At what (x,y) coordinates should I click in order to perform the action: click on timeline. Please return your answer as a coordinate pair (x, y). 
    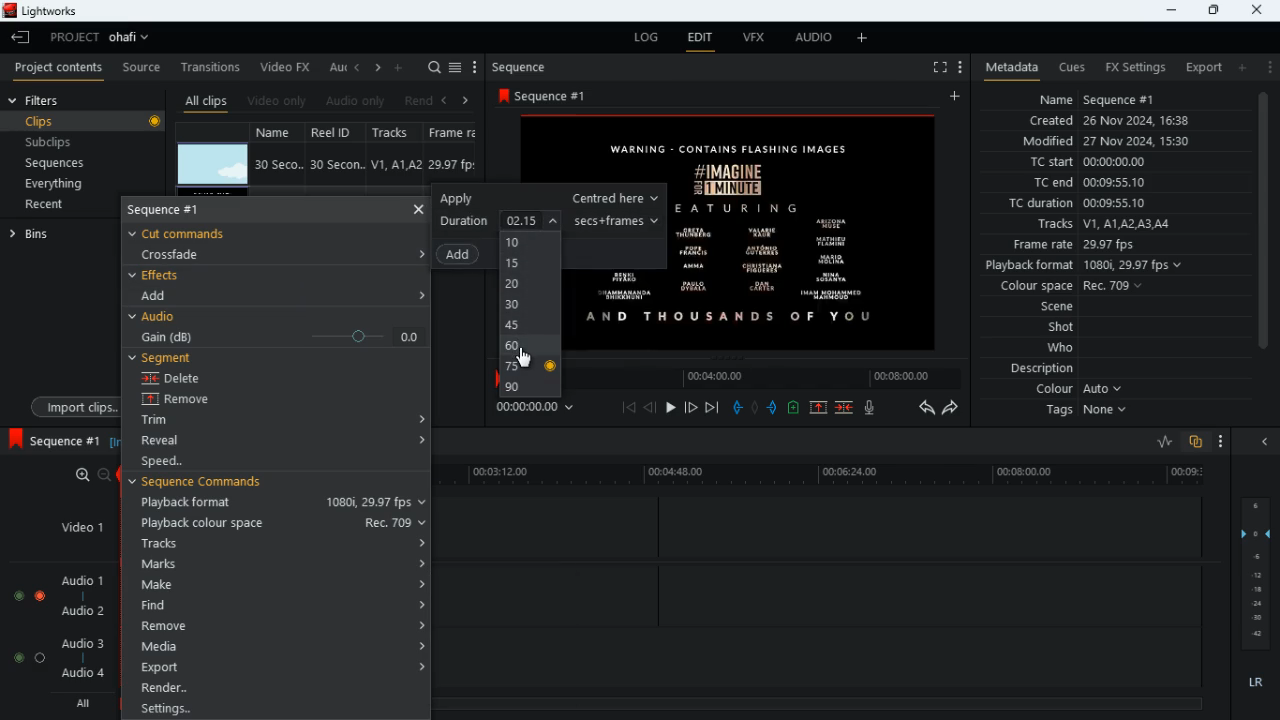
    Looking at the image, I should click on (819, 702).